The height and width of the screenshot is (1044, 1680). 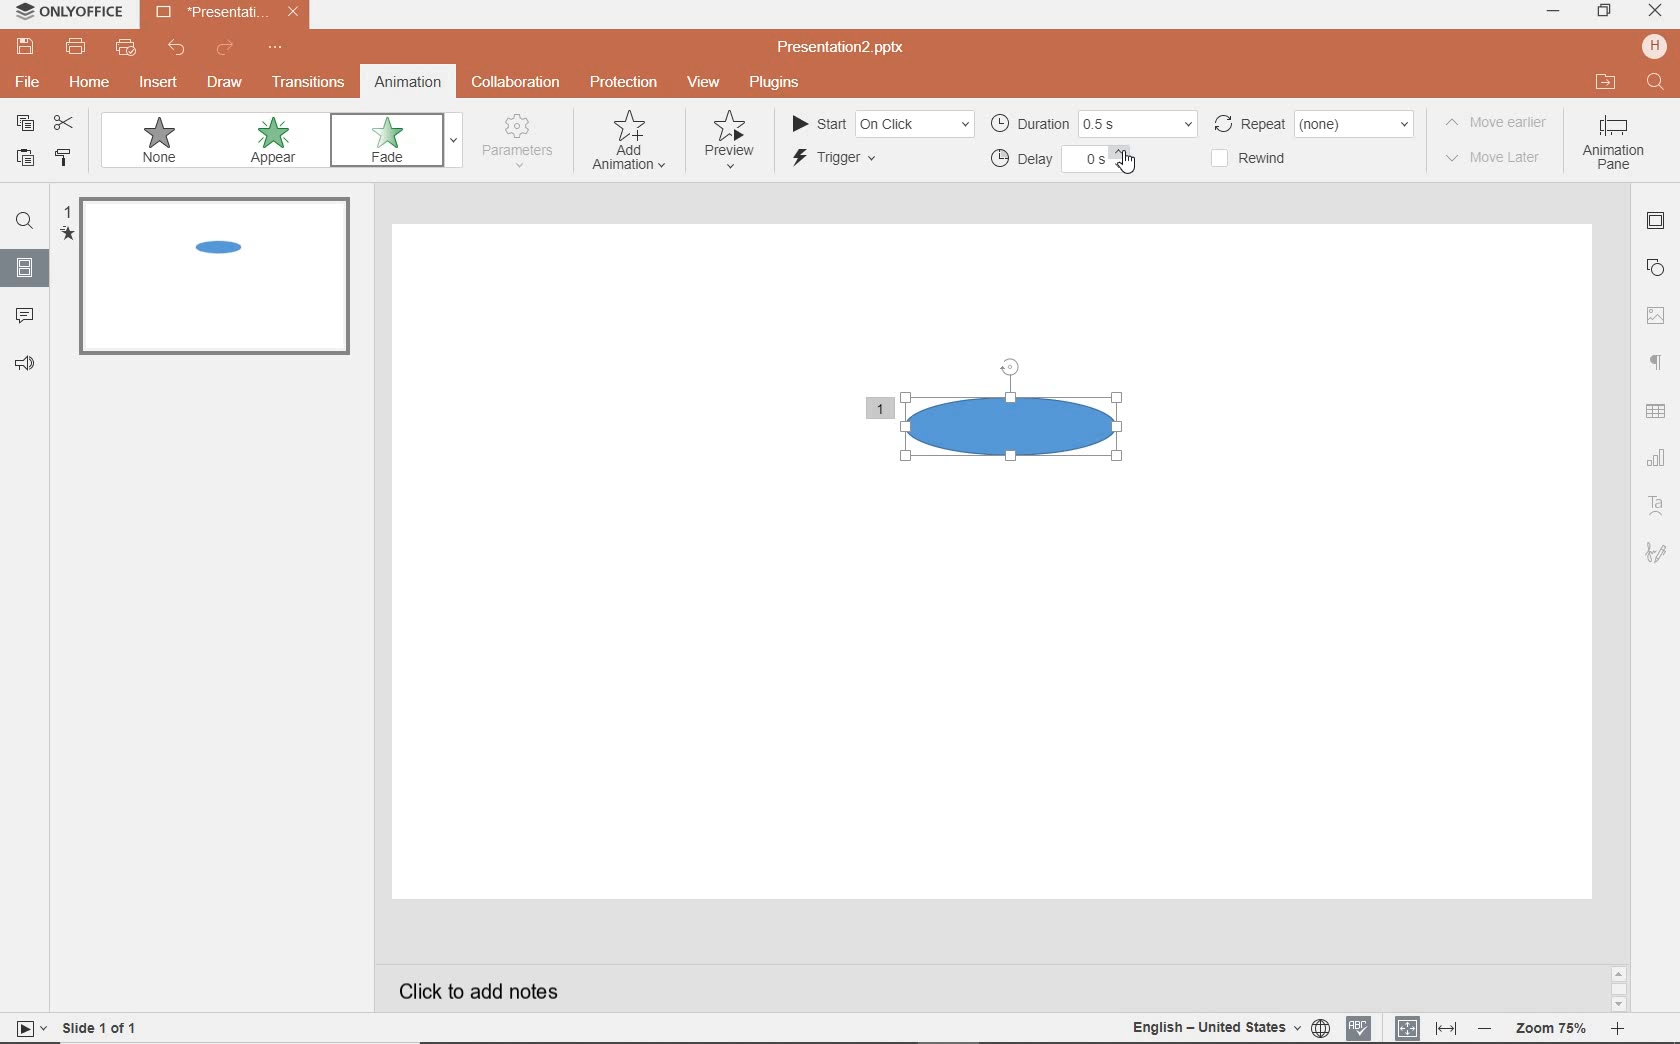 I want to click on SPELL CHECKING, so click(x=1360, y=1029).